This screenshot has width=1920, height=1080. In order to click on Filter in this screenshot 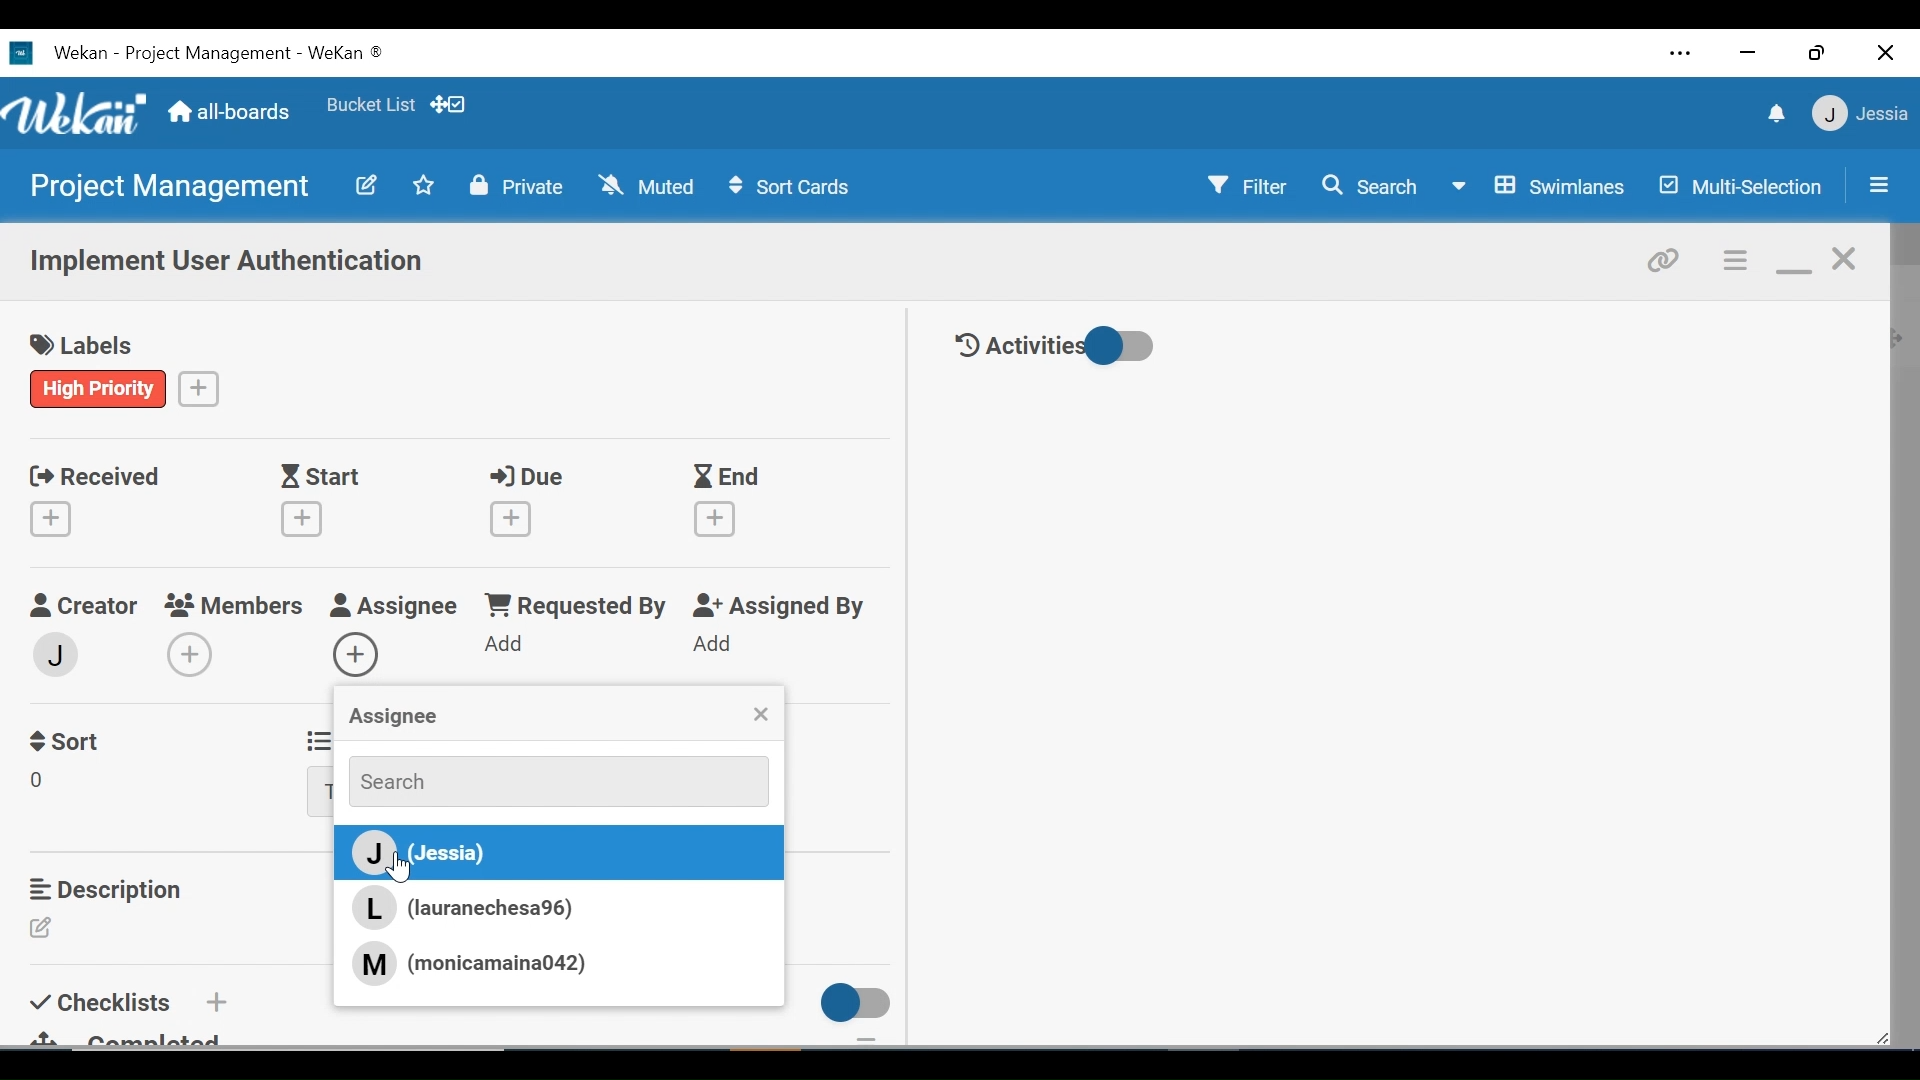, I will do `click(1249, 184)`.